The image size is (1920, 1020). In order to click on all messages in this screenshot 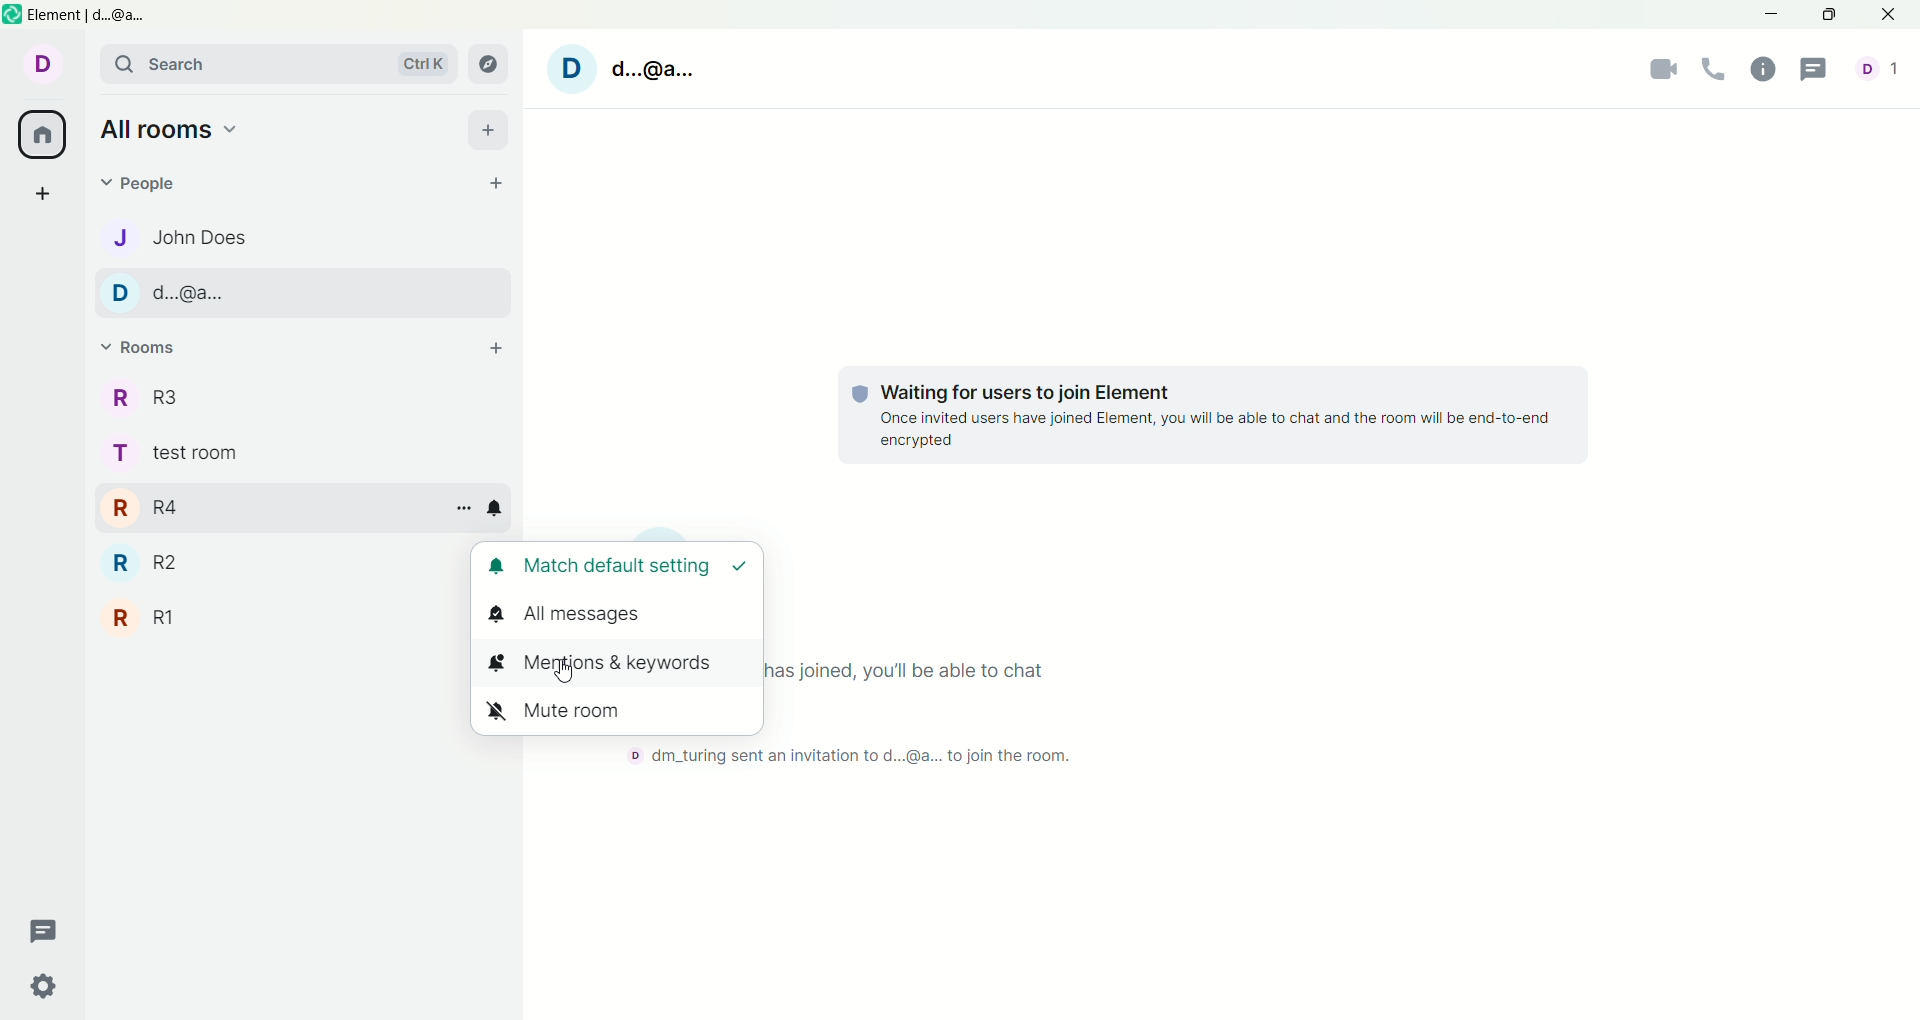, I will do `click(619, 615)`.